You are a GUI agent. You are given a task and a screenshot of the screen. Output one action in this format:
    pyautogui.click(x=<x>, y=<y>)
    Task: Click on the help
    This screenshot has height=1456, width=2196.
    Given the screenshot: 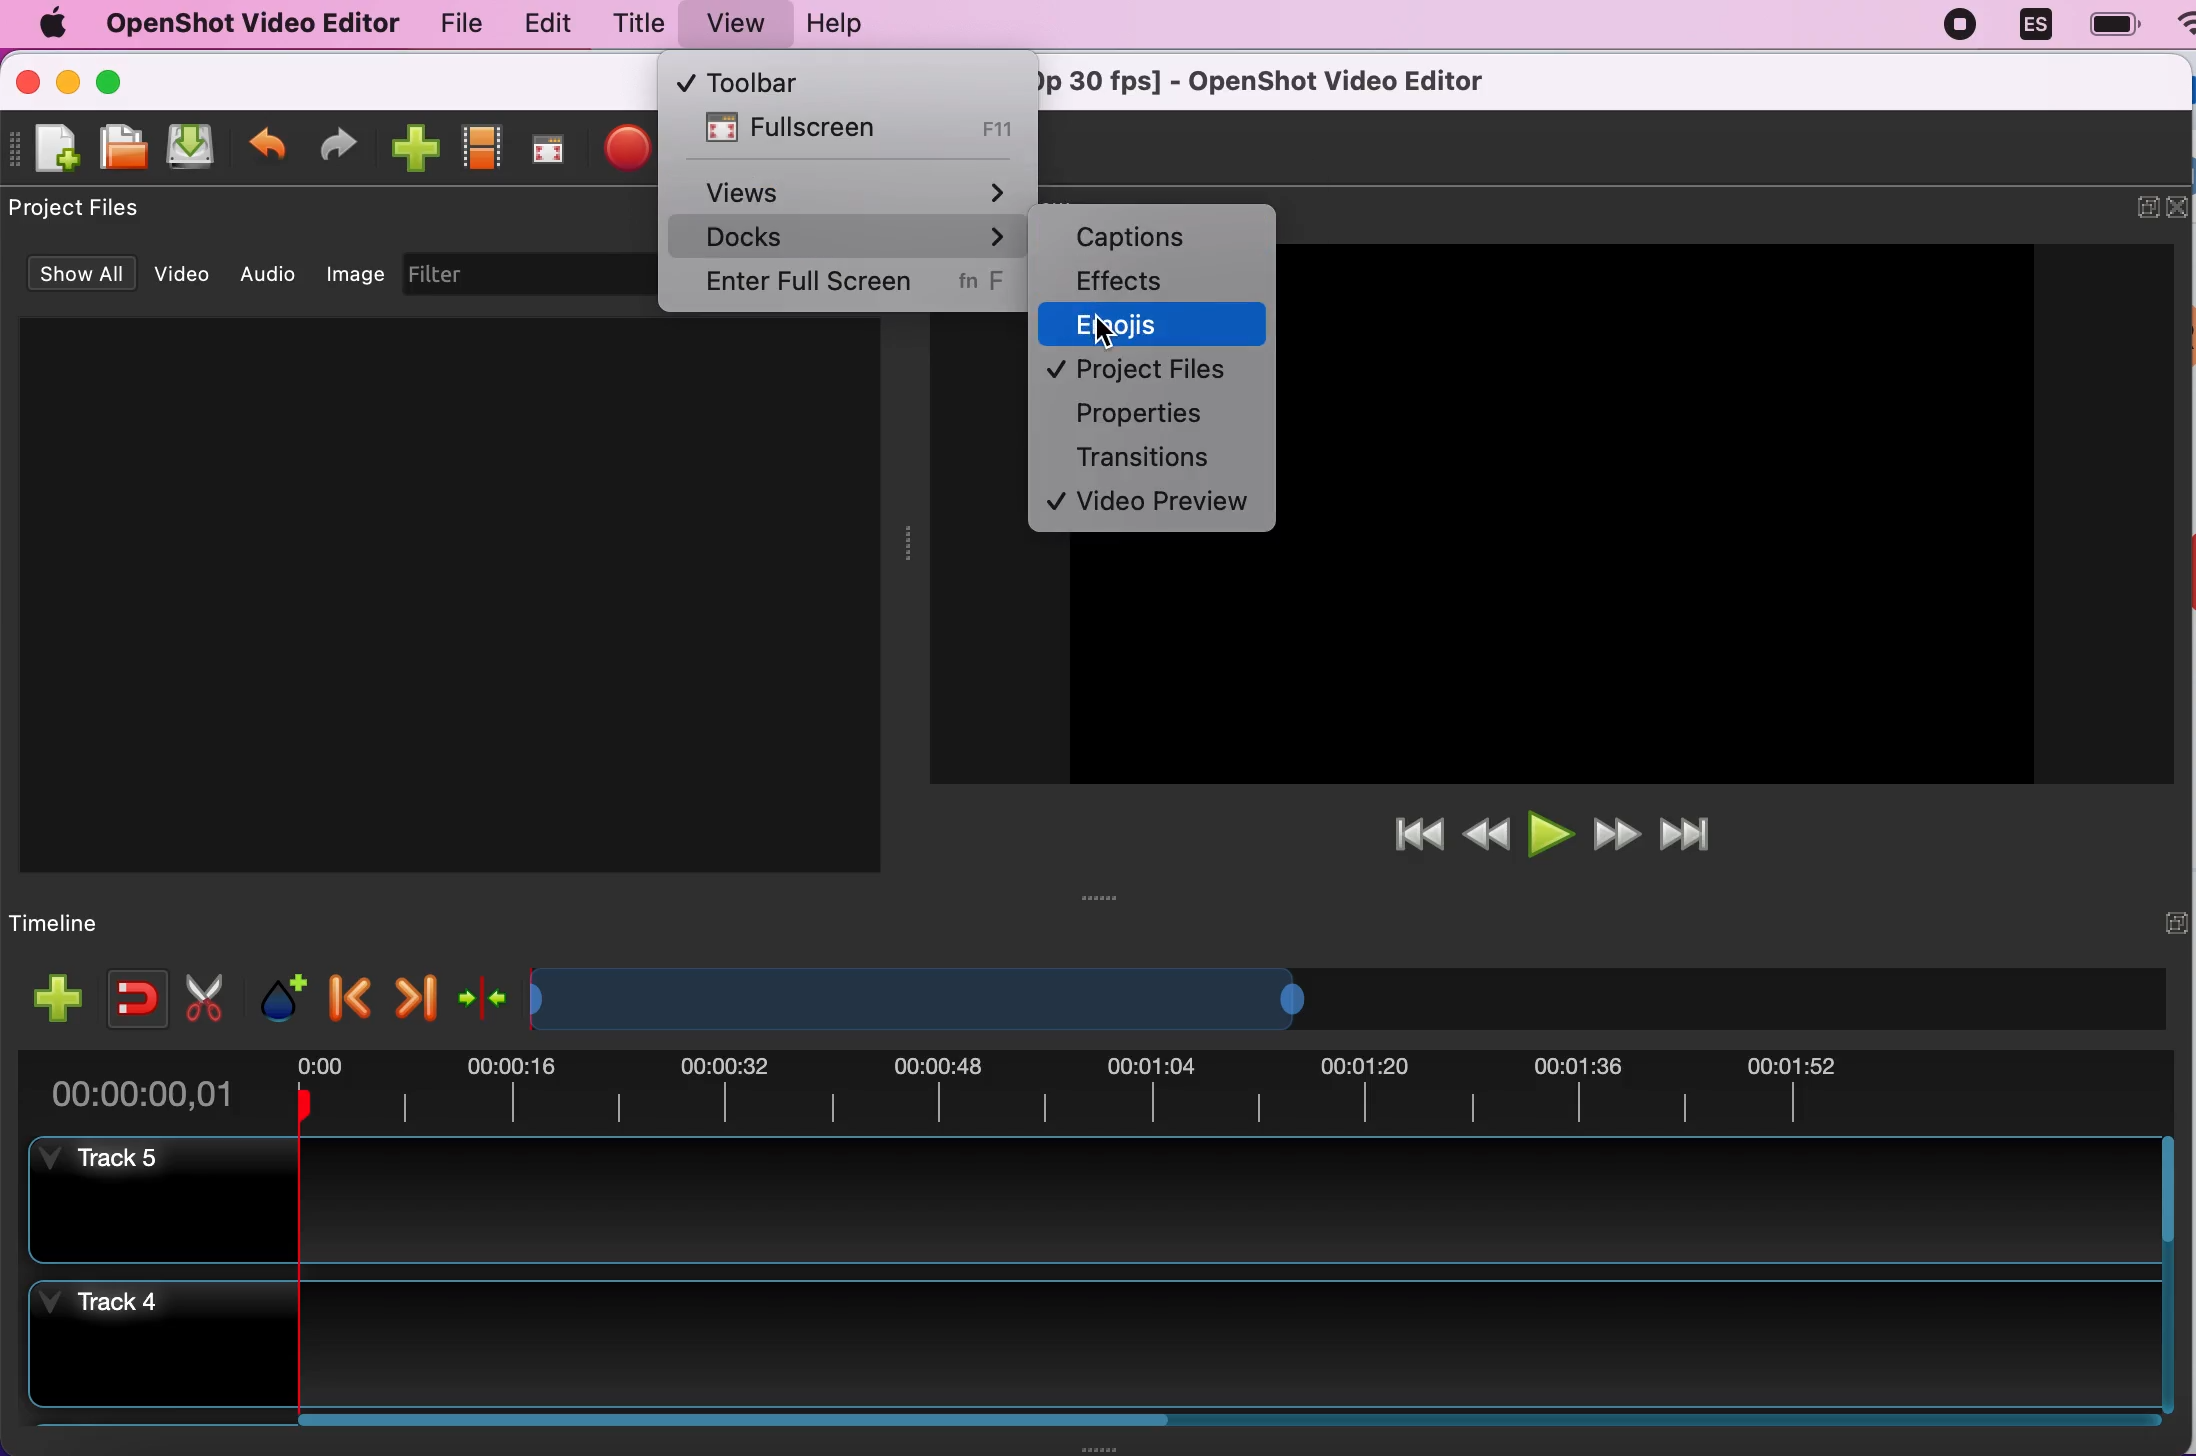 What is the action you would take?
    pyautogui.click(x=847, y=29)
    